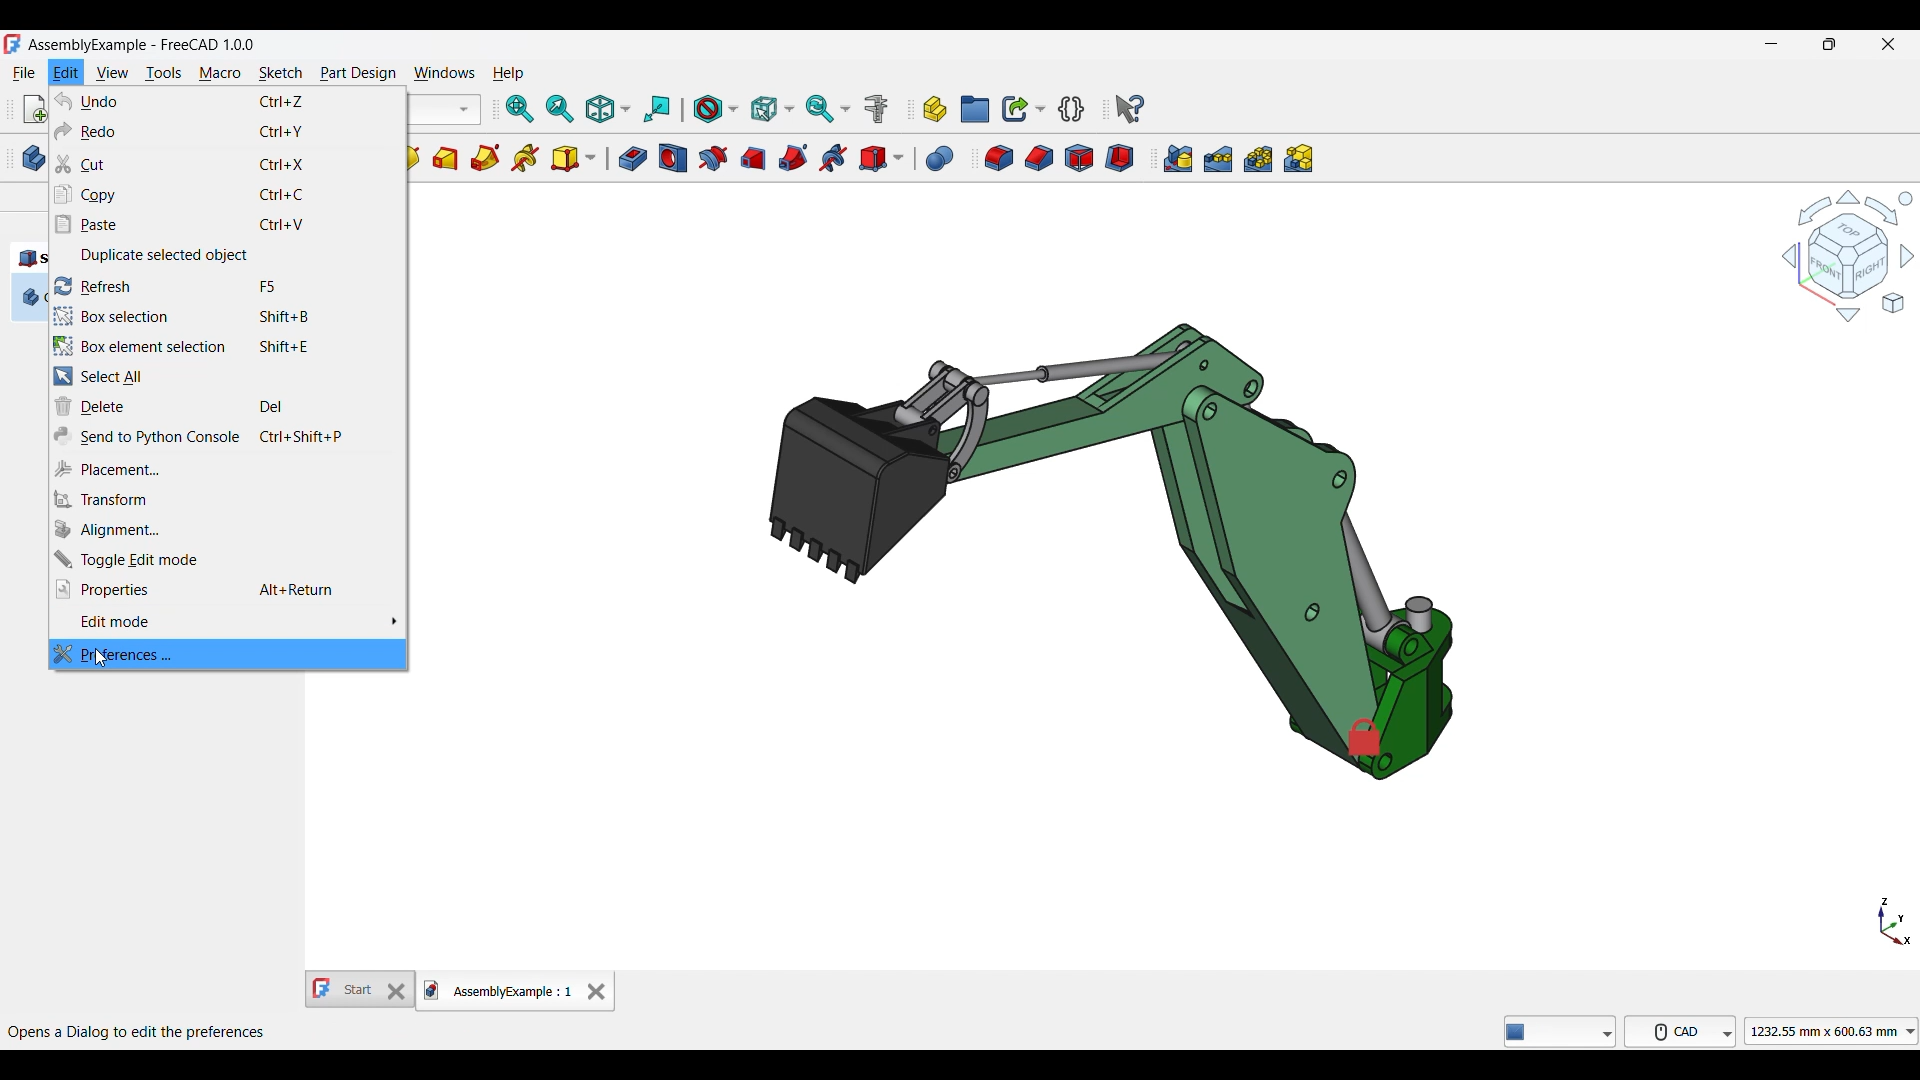 The width and height of the screenshot is (1920, 1080). Describe the element at coordinates (228, 377) in the screenshot. I see `Select all` at that location.